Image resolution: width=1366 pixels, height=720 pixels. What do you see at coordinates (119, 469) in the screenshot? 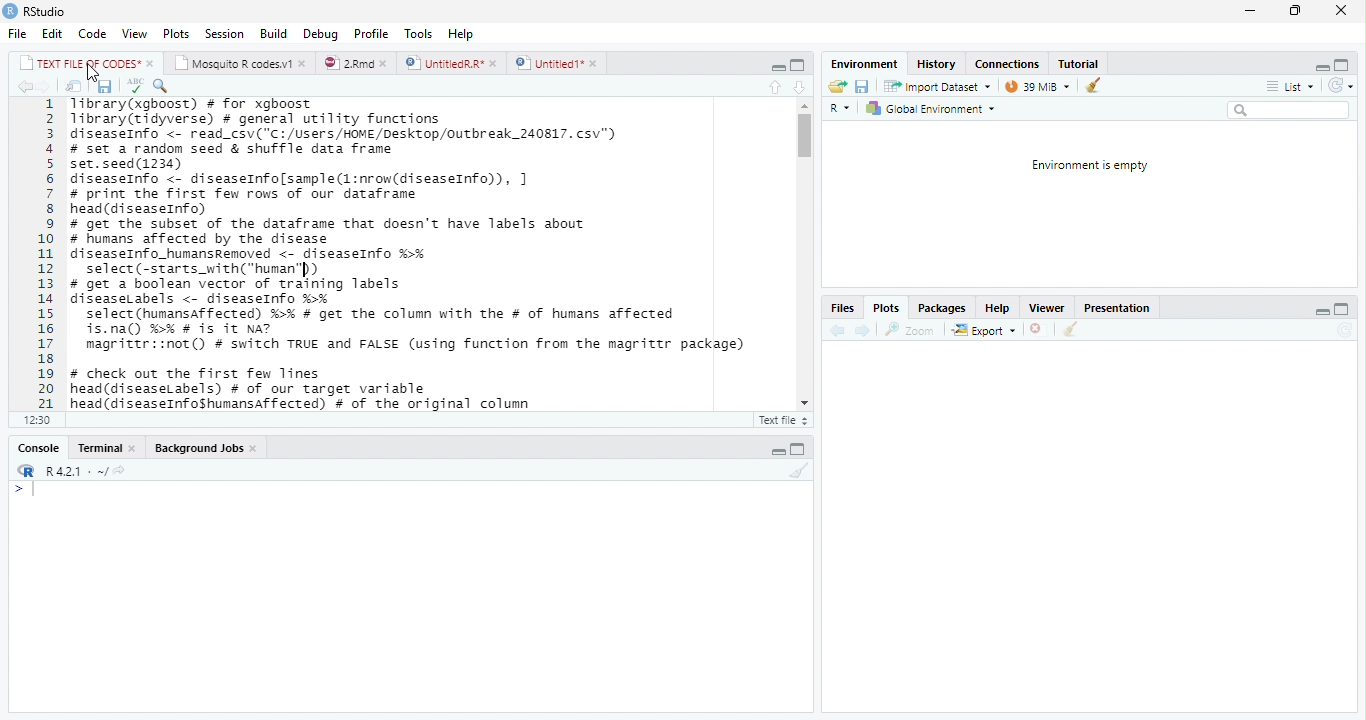
I see `Show directory` at bounding box center [119, 469].